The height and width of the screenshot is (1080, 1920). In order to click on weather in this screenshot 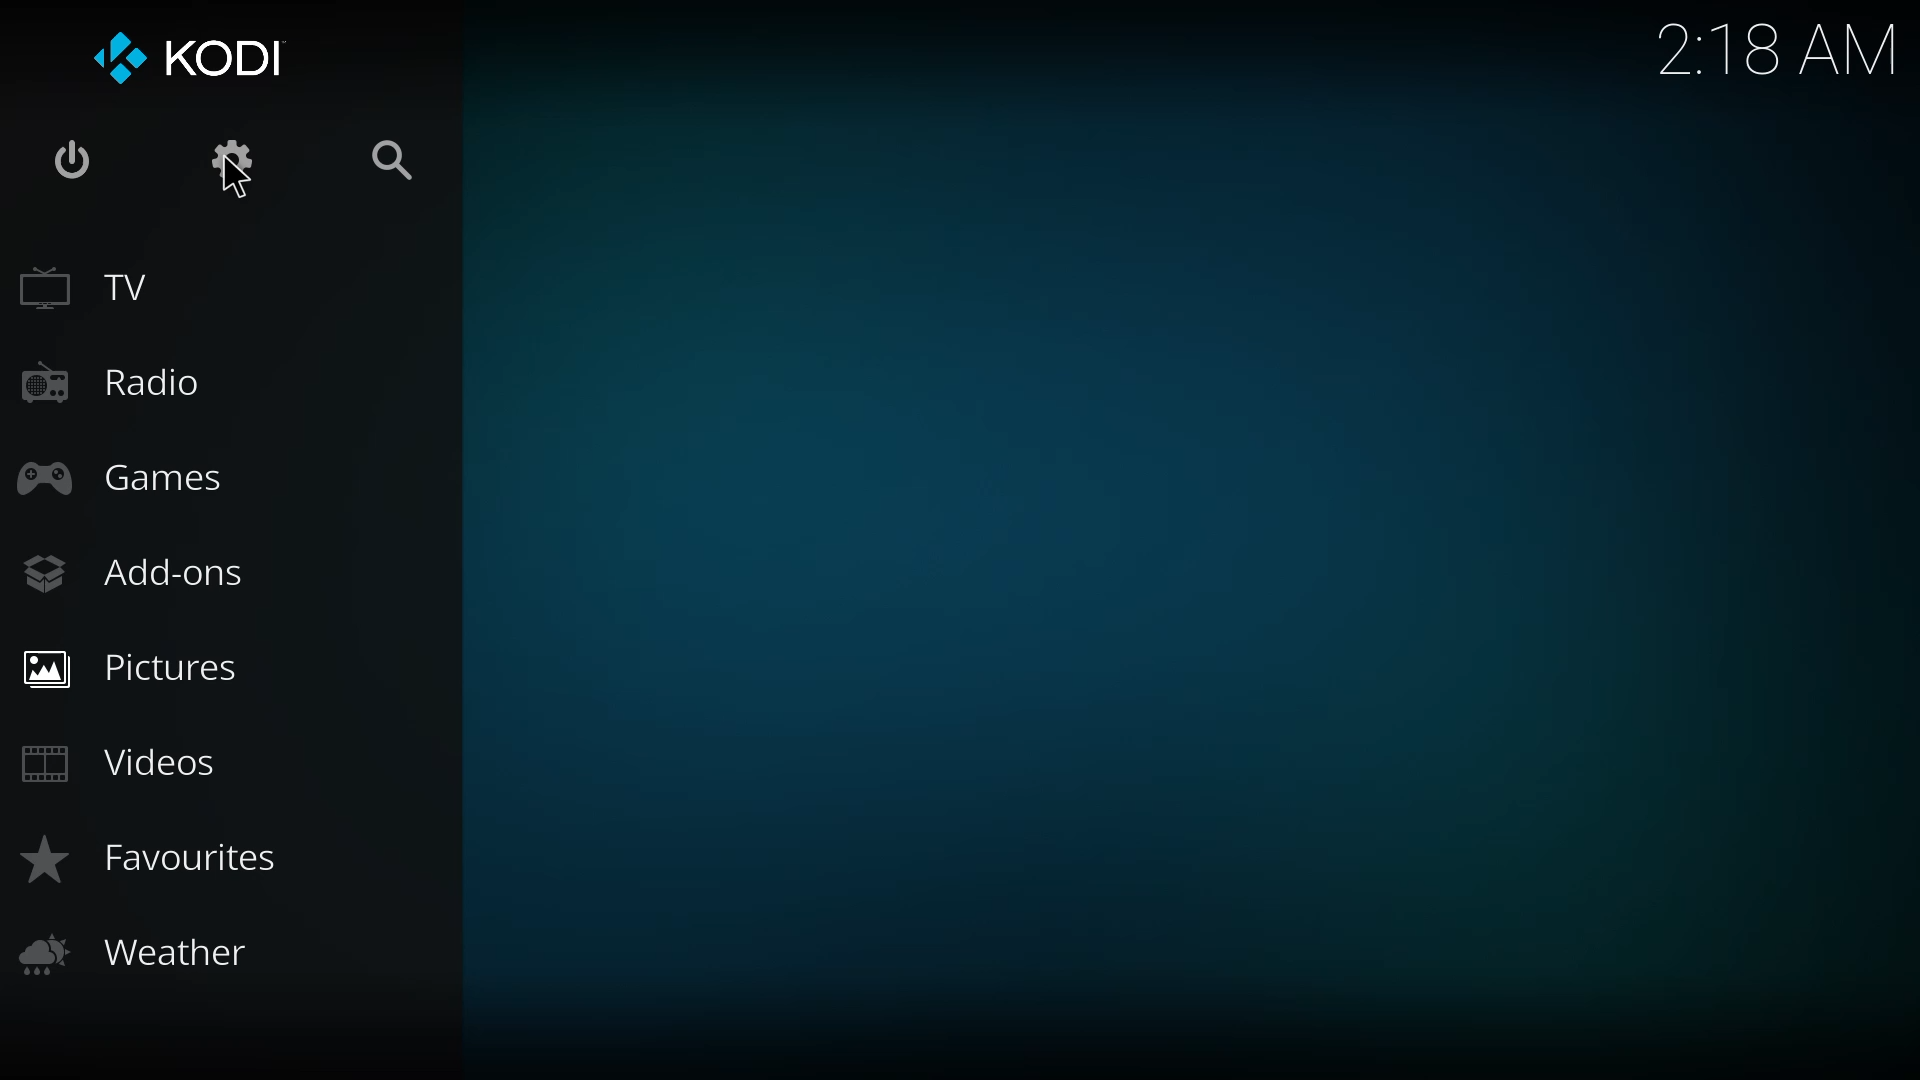, I will do `click(144, 955)`.